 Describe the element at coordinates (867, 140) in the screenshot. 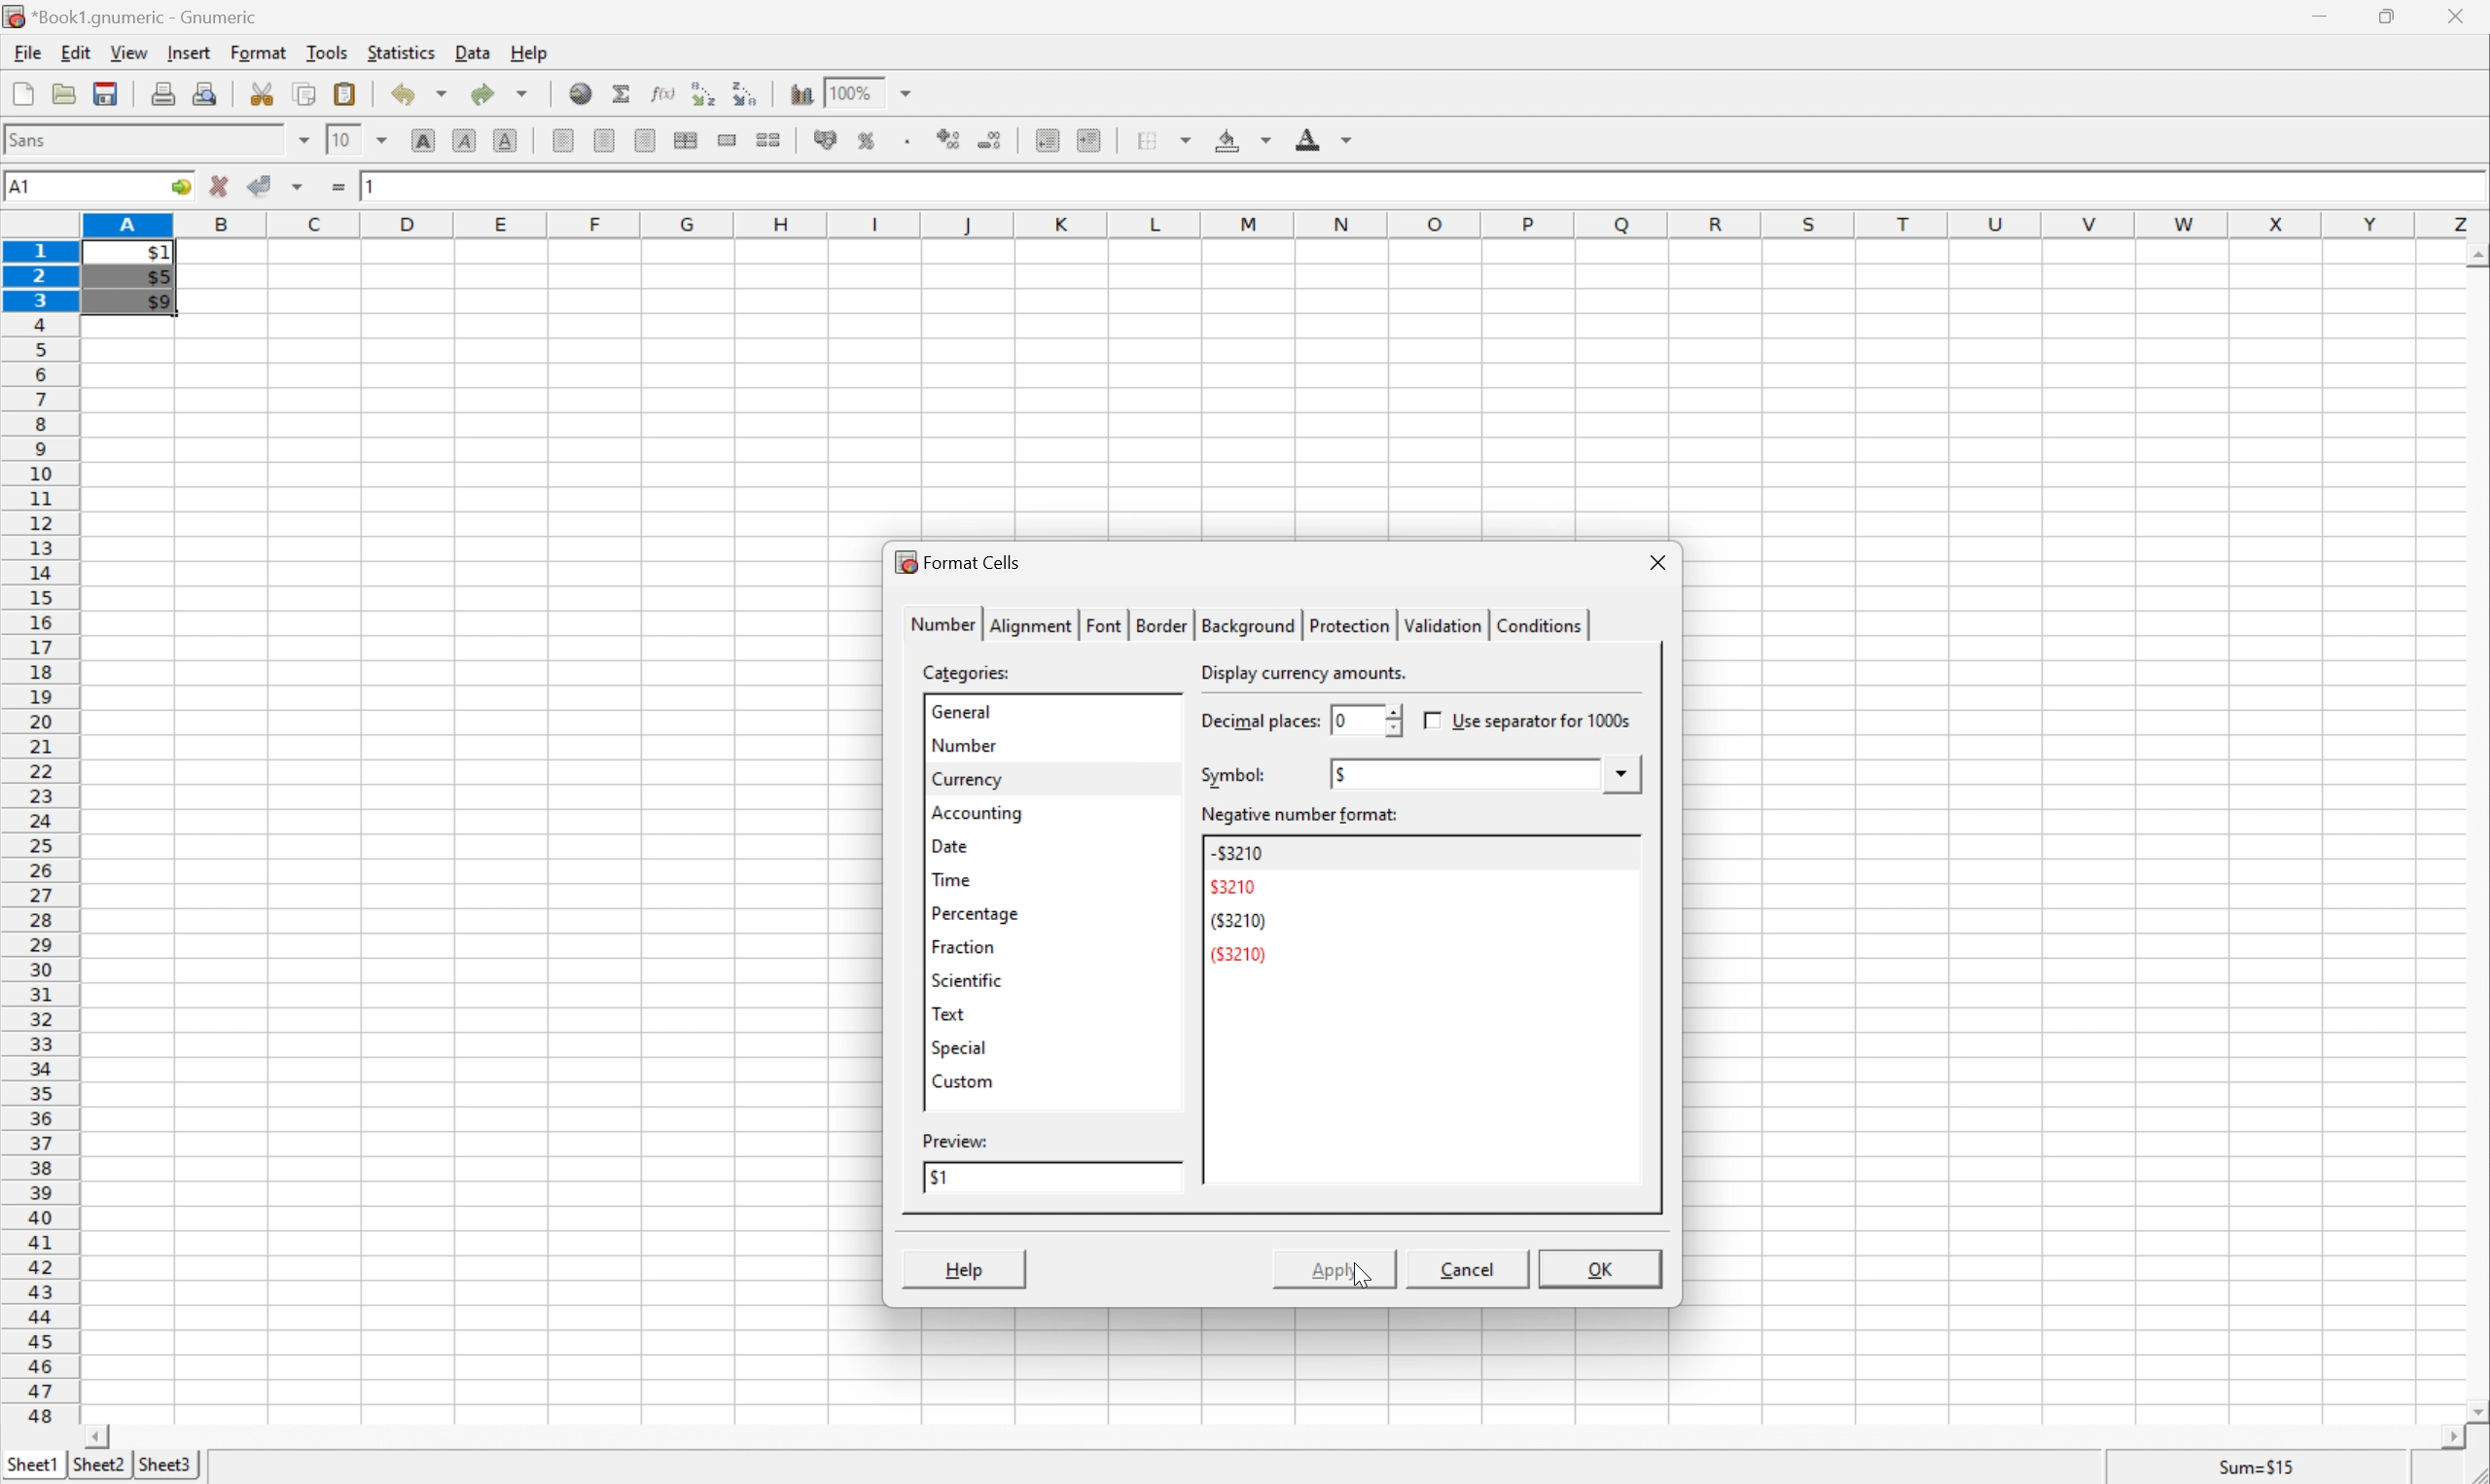

I see `format selection as percentage` at that location.